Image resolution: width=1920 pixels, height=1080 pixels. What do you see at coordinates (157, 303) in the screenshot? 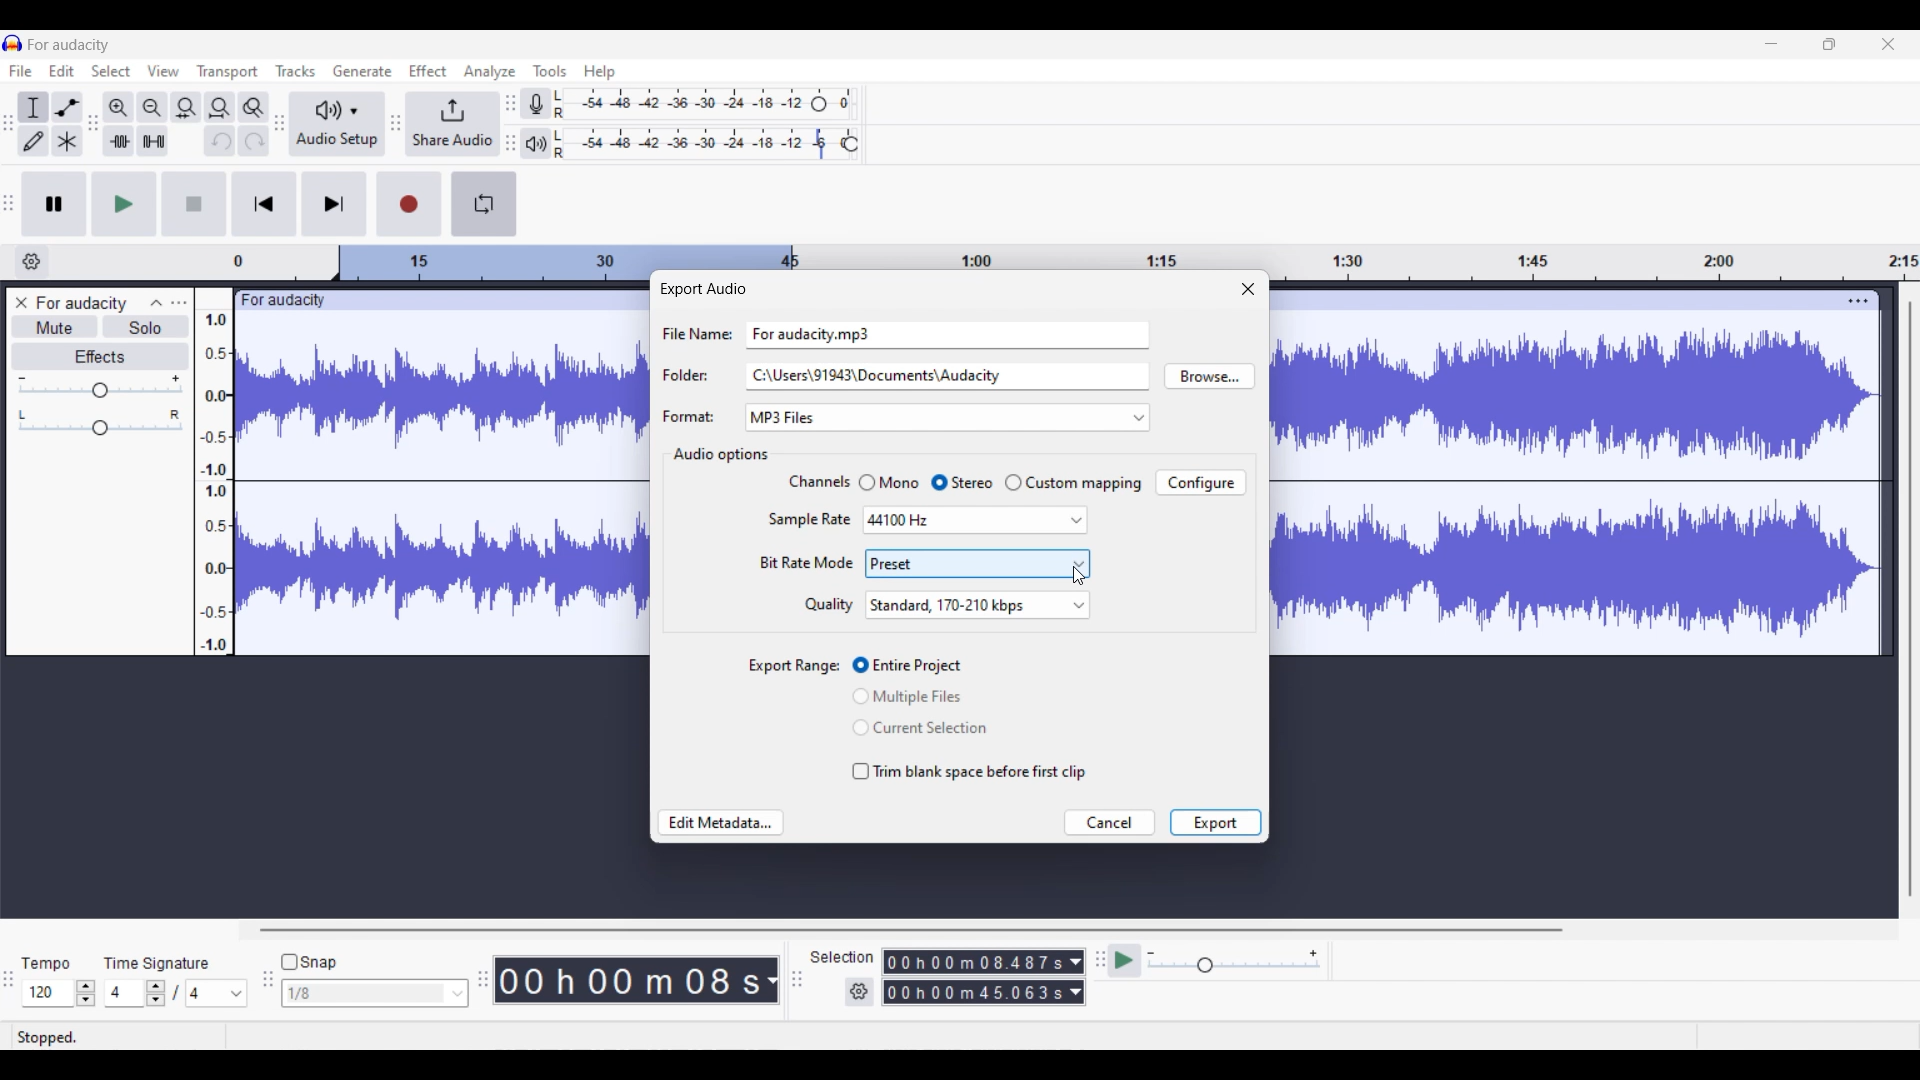
I see `Collapse` at bounding box center [157, 303].